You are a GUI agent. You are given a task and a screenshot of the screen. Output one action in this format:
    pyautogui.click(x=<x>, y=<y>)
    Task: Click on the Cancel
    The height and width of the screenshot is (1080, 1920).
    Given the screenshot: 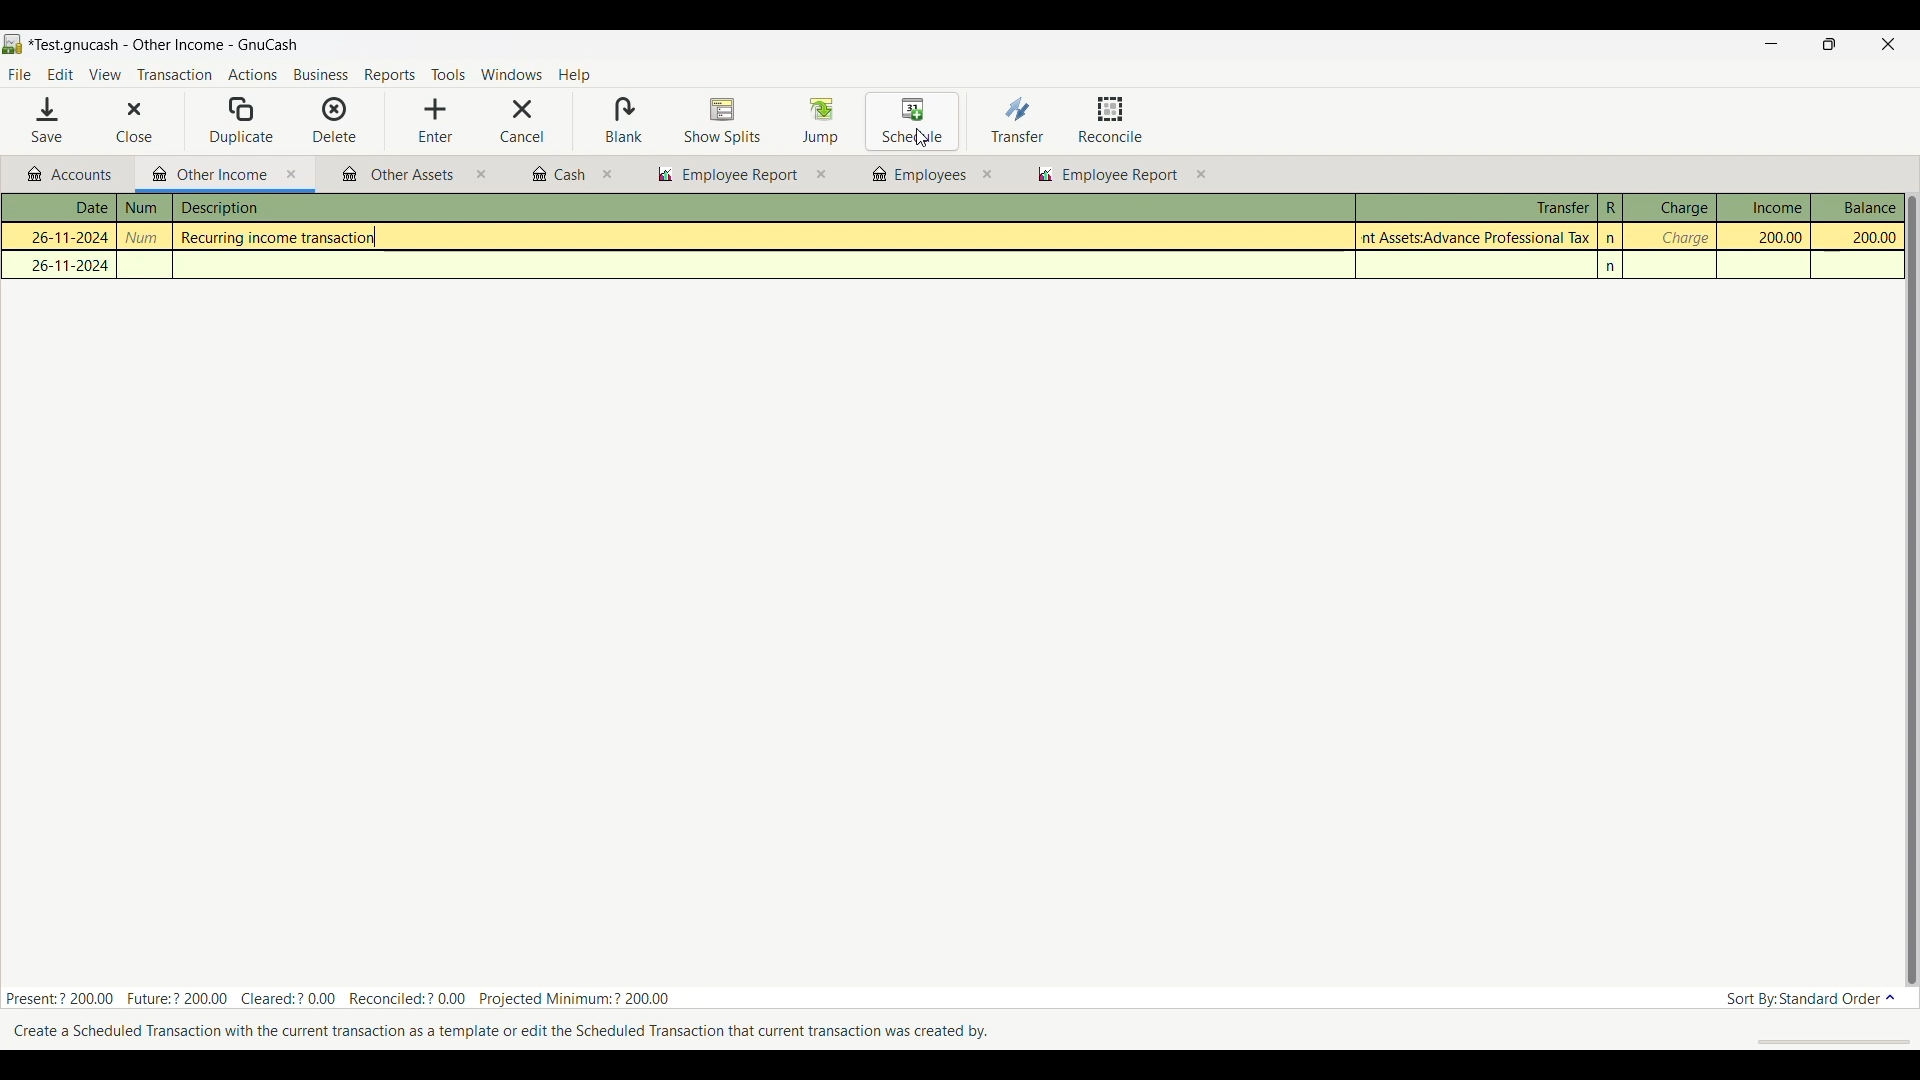 What is the action you would take?
    pyautogui.click(x=522, y=121)
    